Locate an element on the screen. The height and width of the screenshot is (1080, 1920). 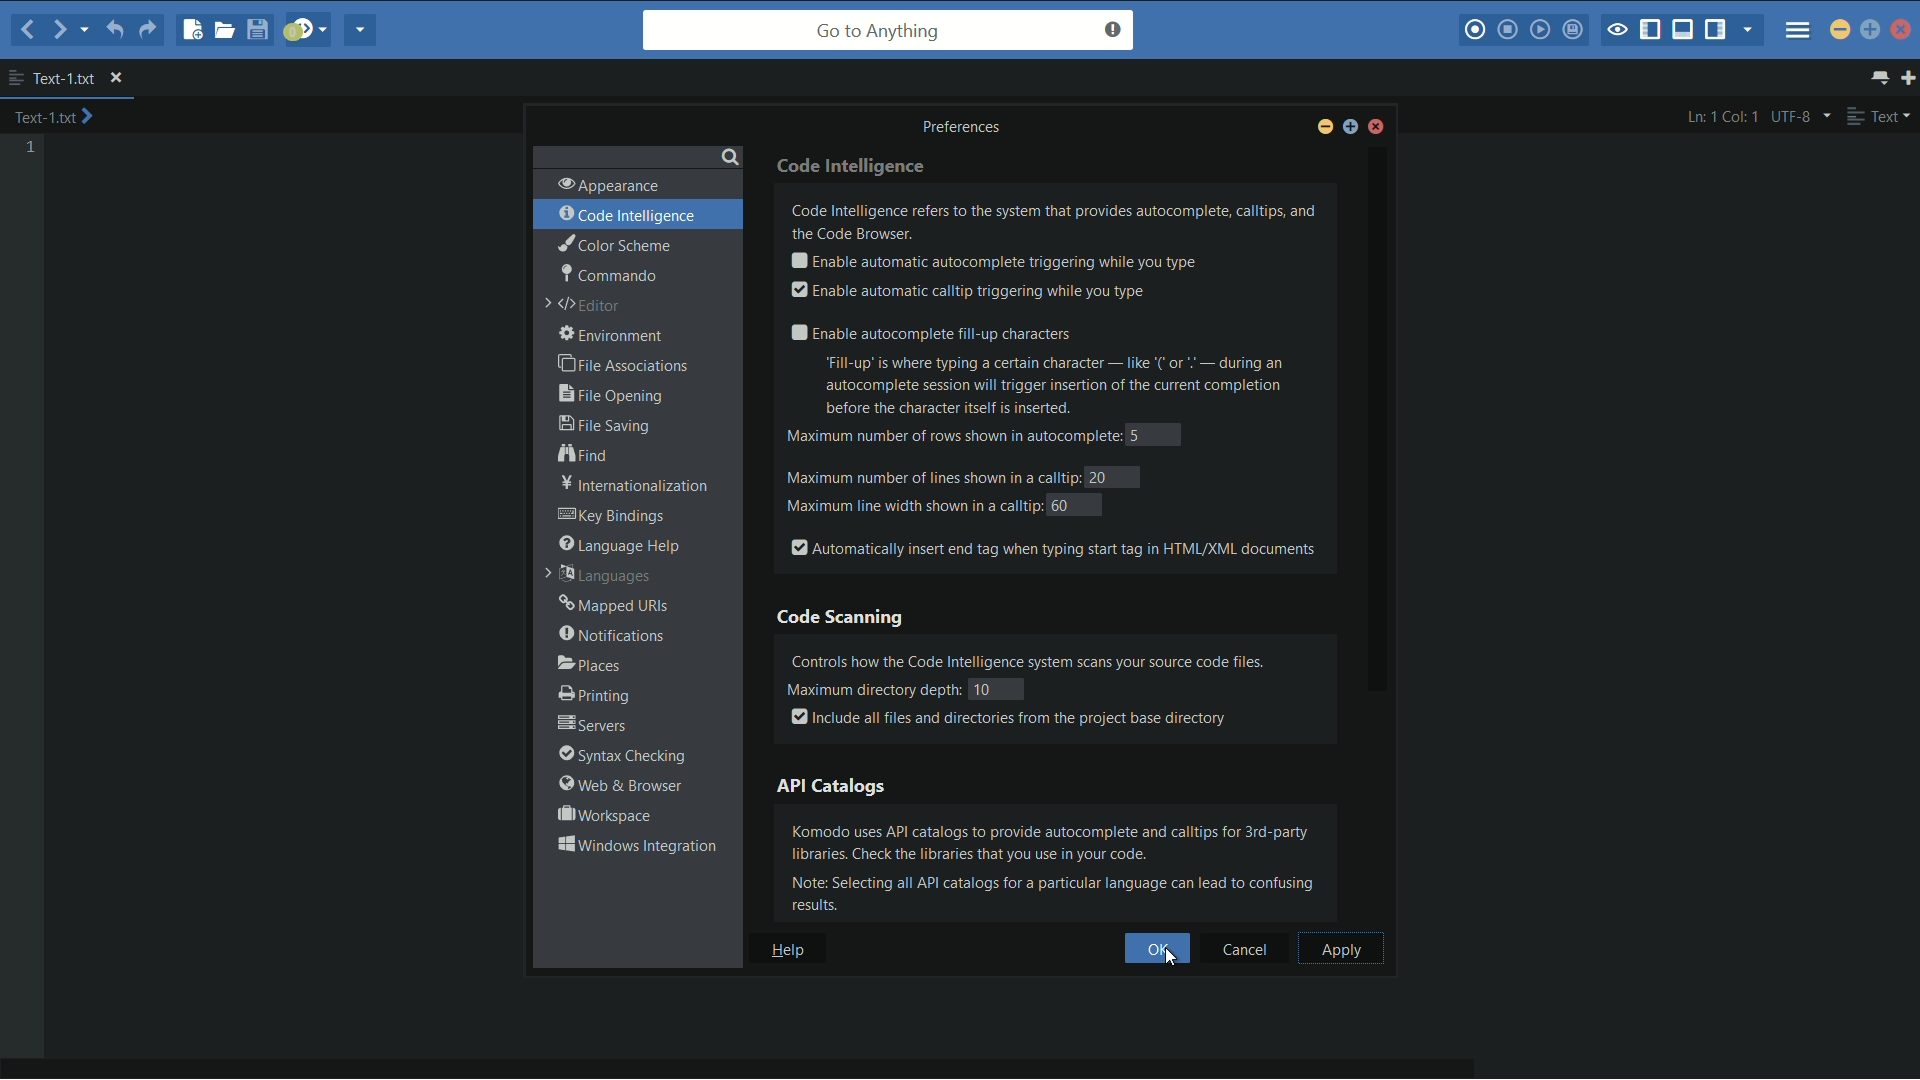
color scheme is located at coordinates (613, 244).